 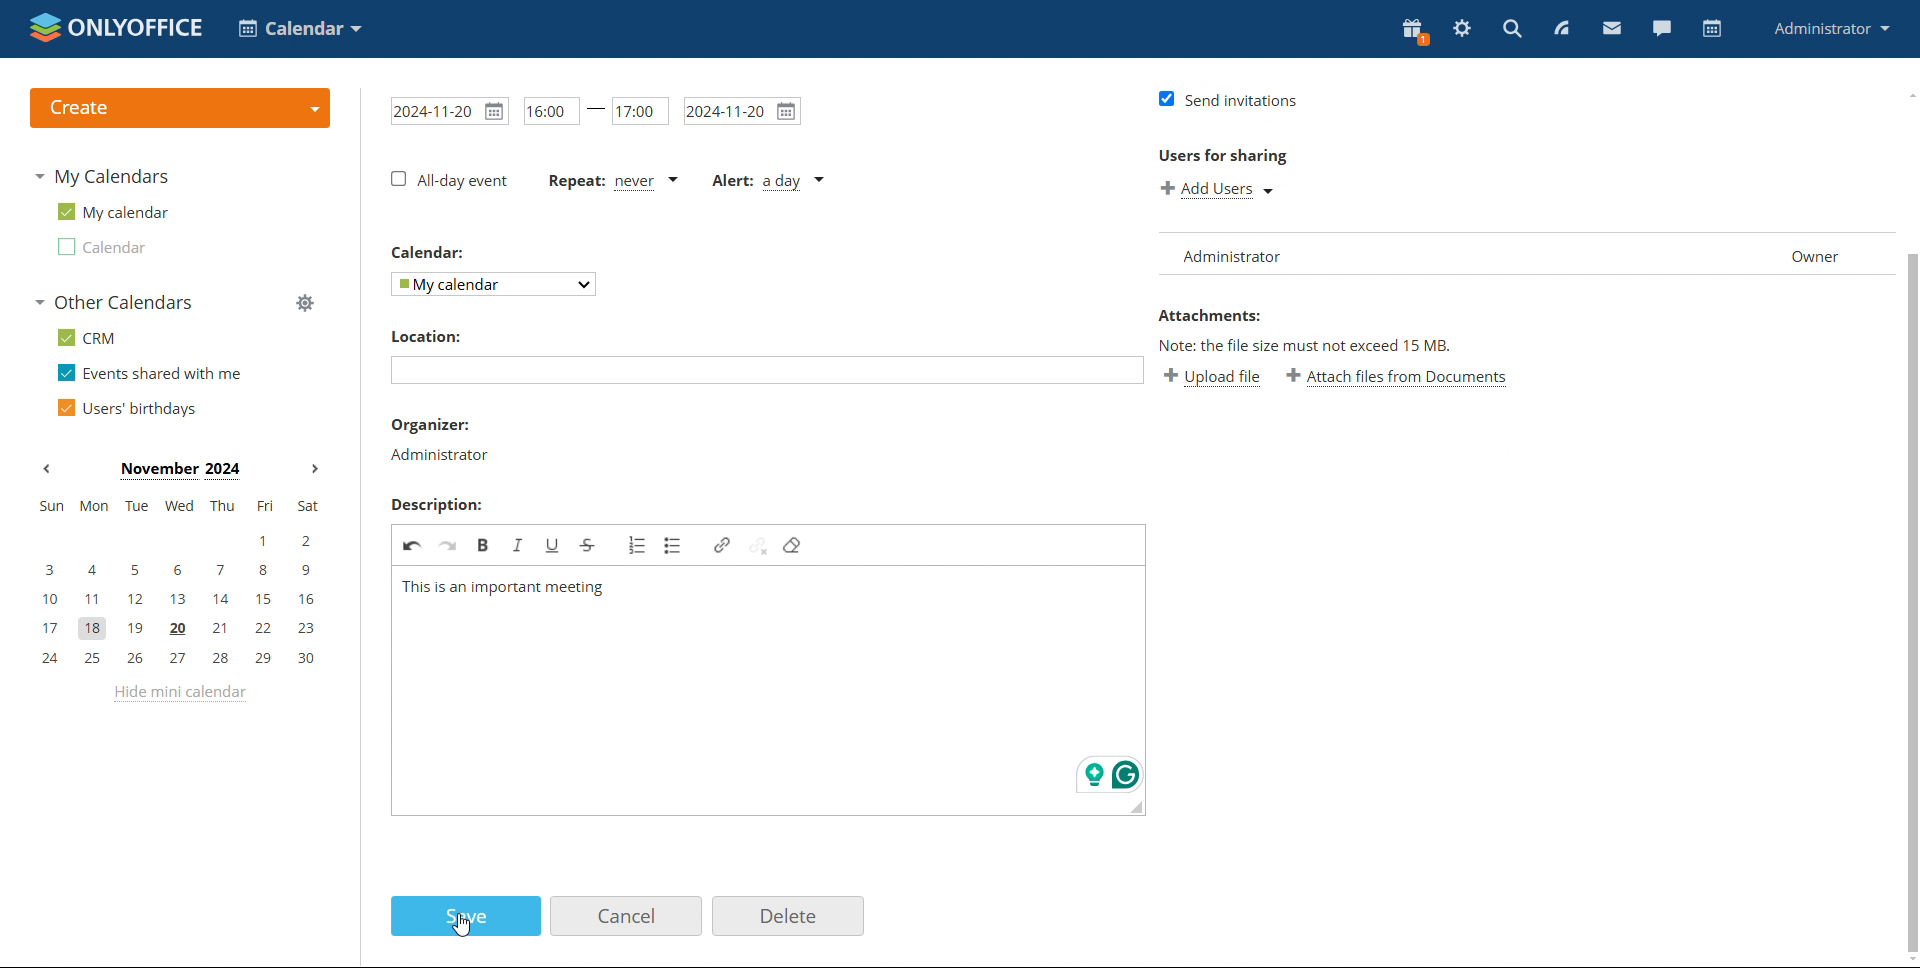 I want to click on select calendar, so click(x=494, y=284).